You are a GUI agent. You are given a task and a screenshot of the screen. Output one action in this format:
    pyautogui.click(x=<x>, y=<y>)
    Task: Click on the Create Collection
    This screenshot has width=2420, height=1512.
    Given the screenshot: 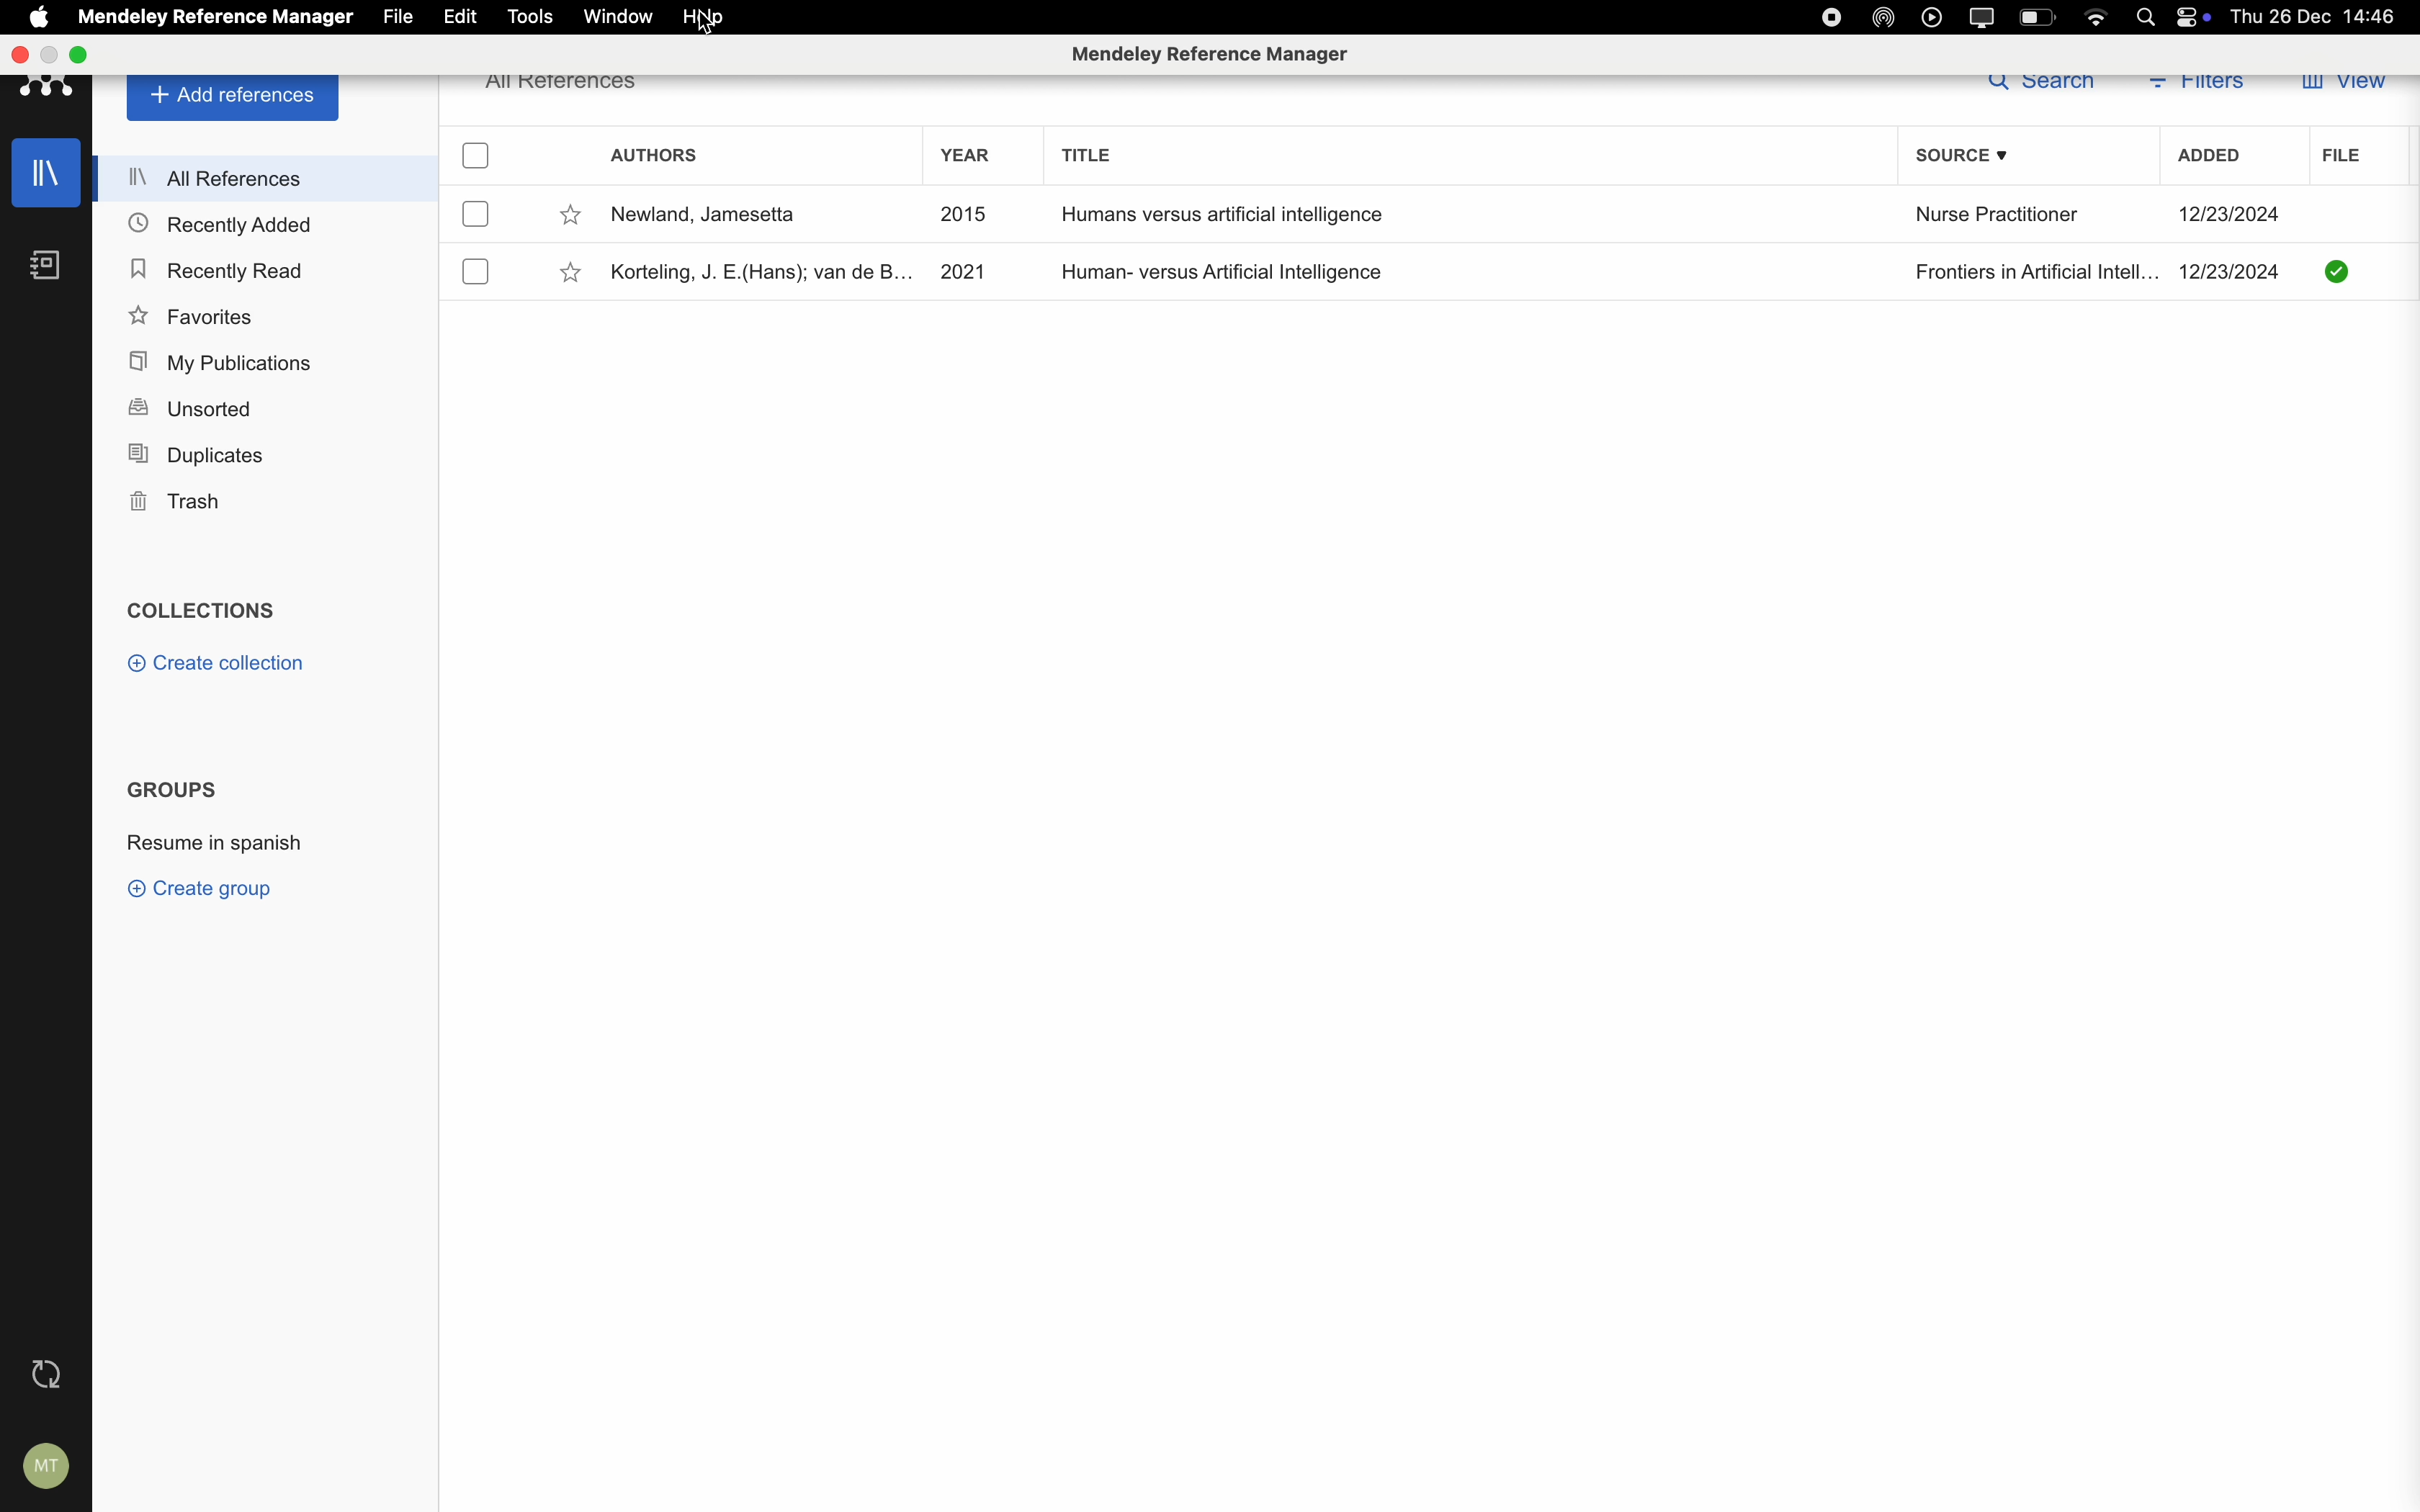 What is the action you would take?
    pyautogui.click(x=213, y=666)
    